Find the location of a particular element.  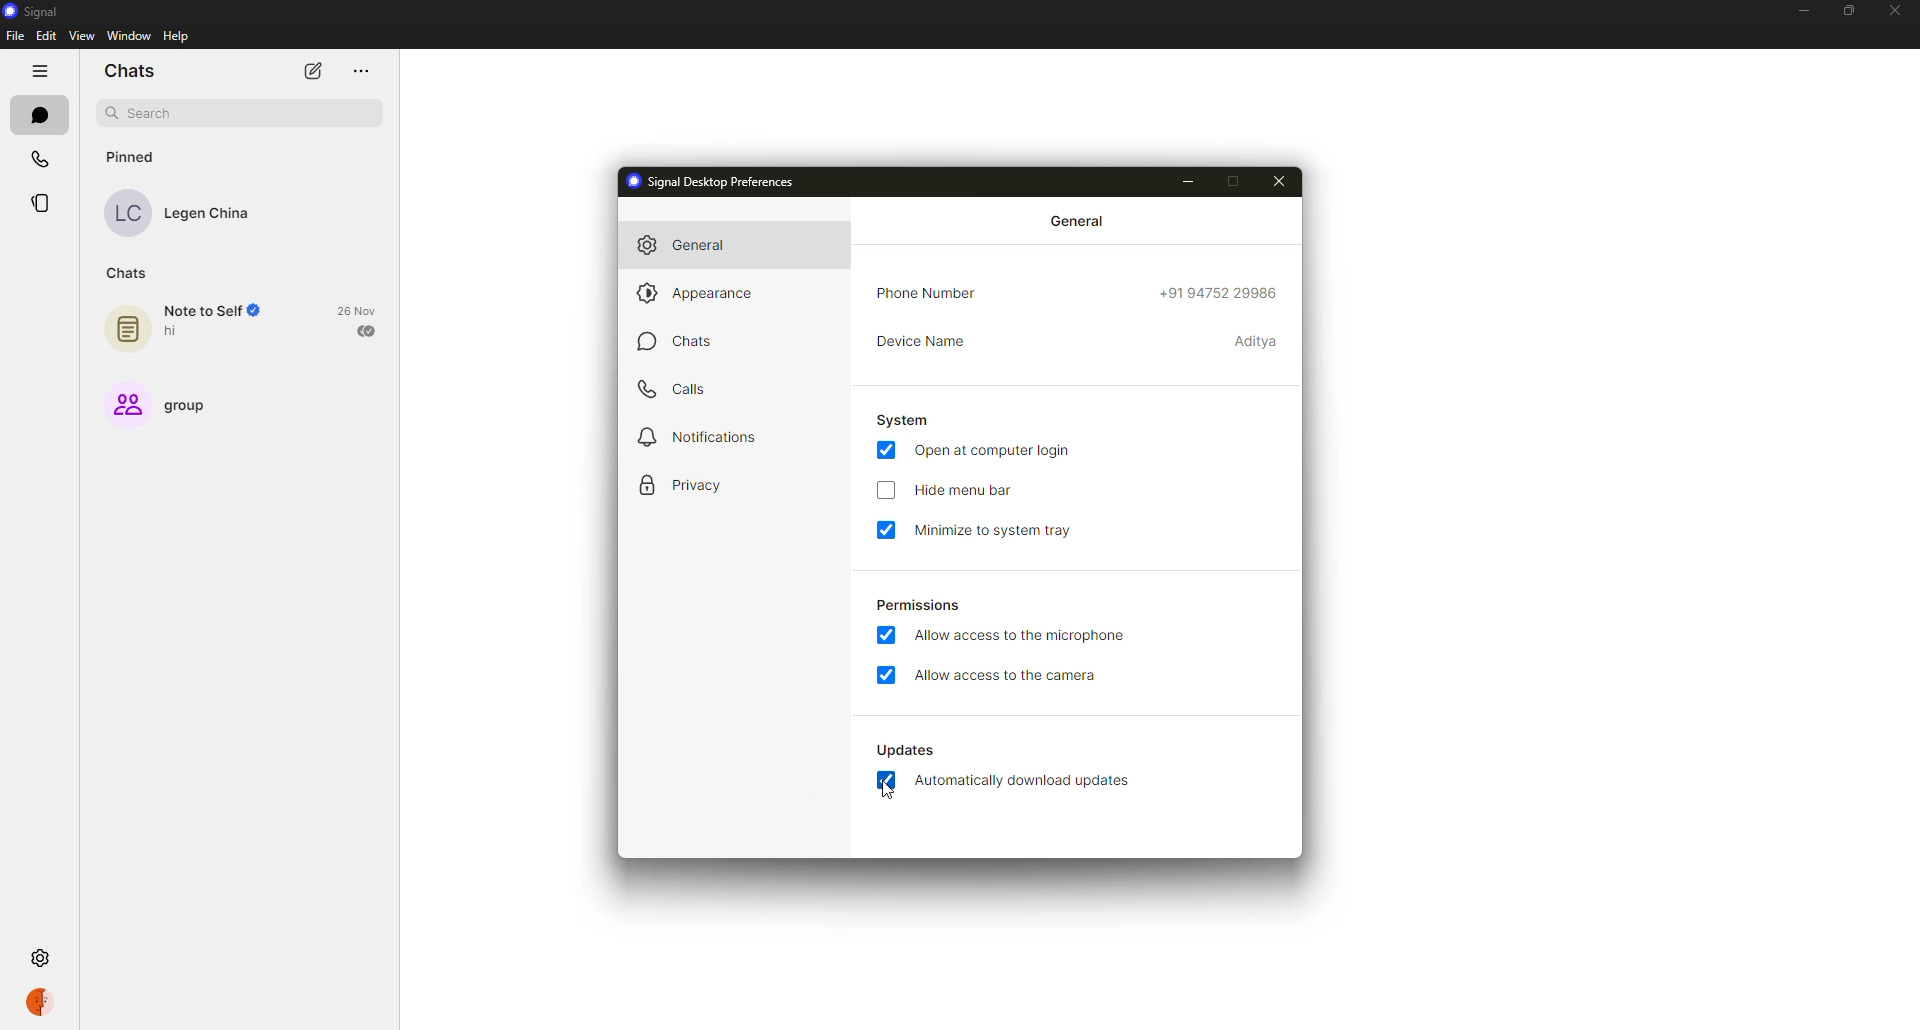

phone number is located at coordinates (1221, 294).